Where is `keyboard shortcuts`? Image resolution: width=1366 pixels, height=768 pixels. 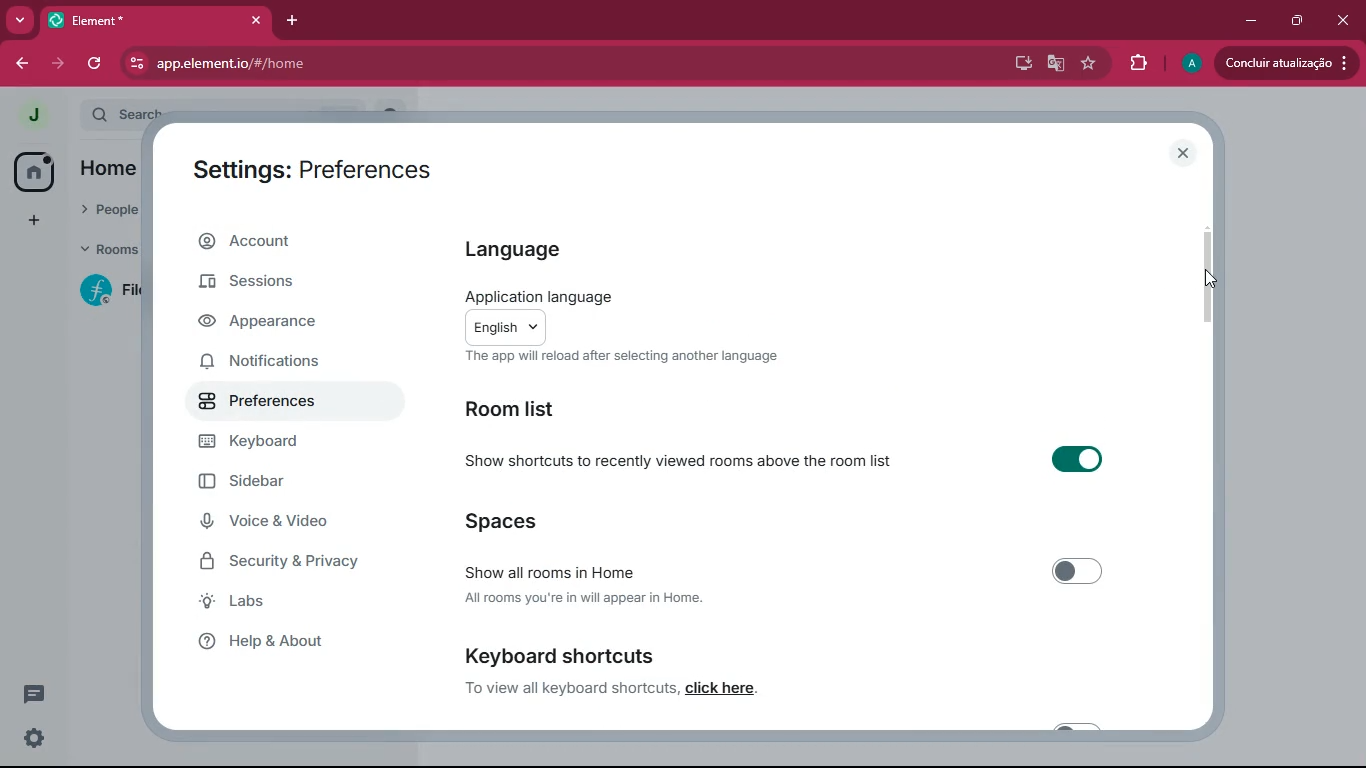
keyboard shortcuts is located at coordinates (563, 653).